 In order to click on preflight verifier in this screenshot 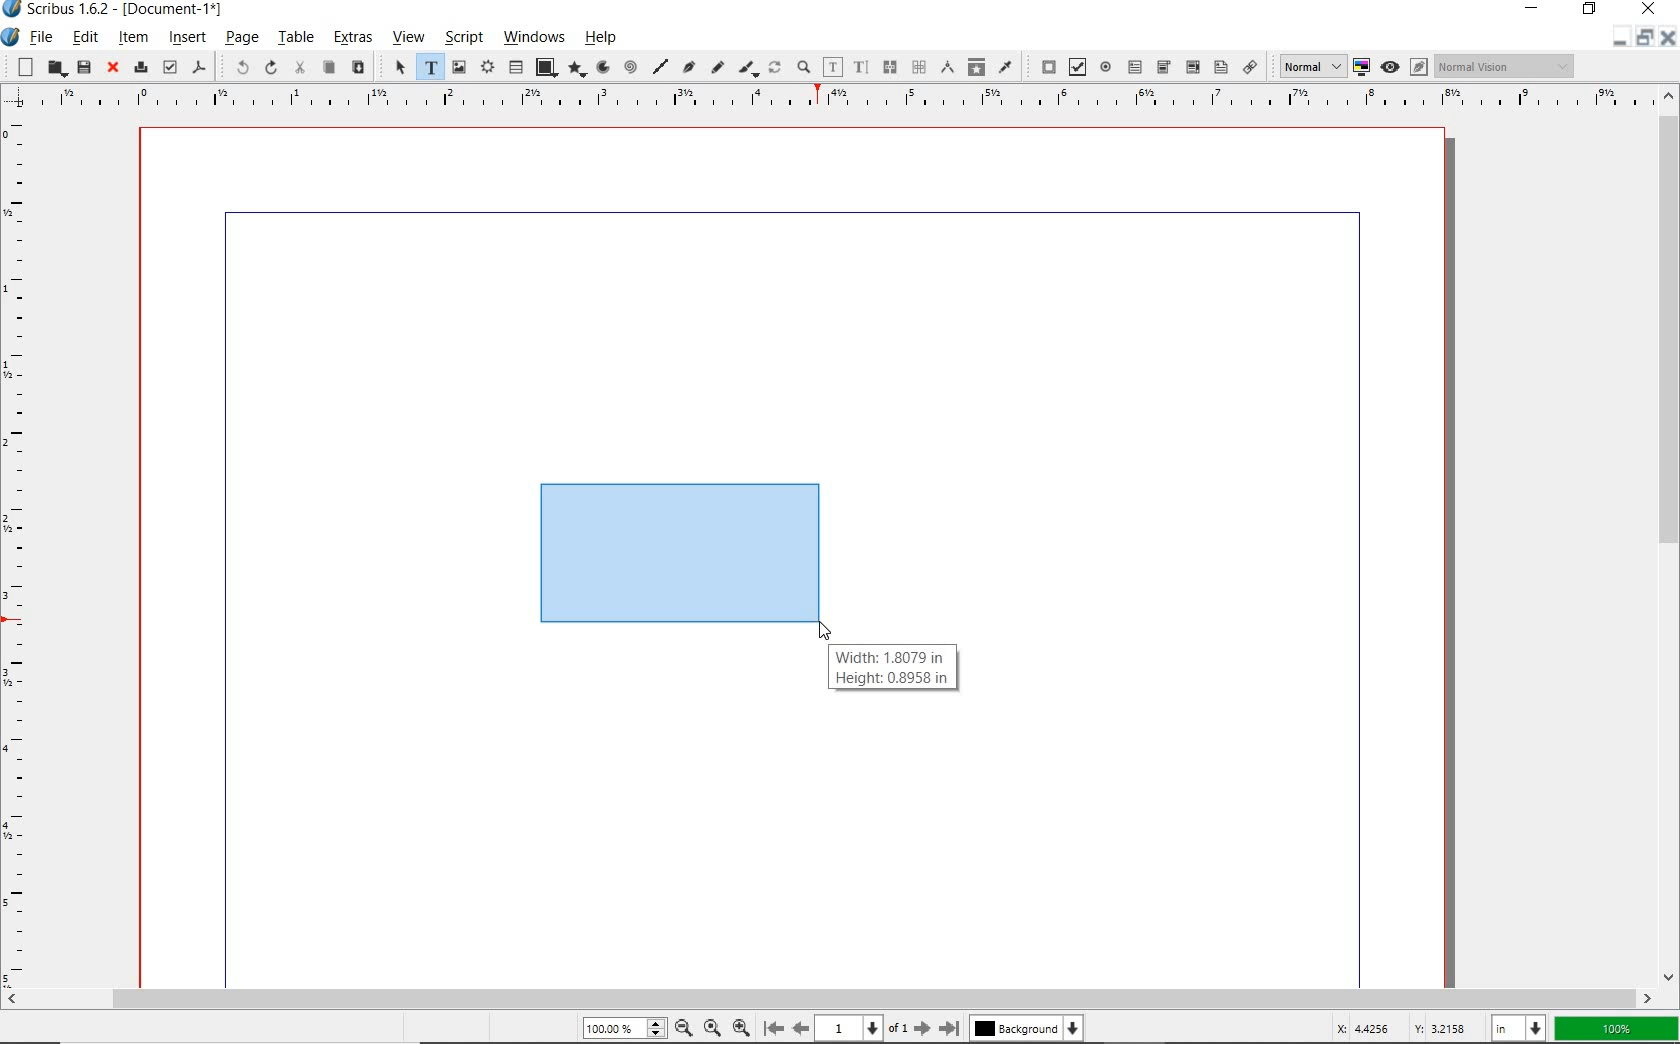, I will do `click(169, 66)`.